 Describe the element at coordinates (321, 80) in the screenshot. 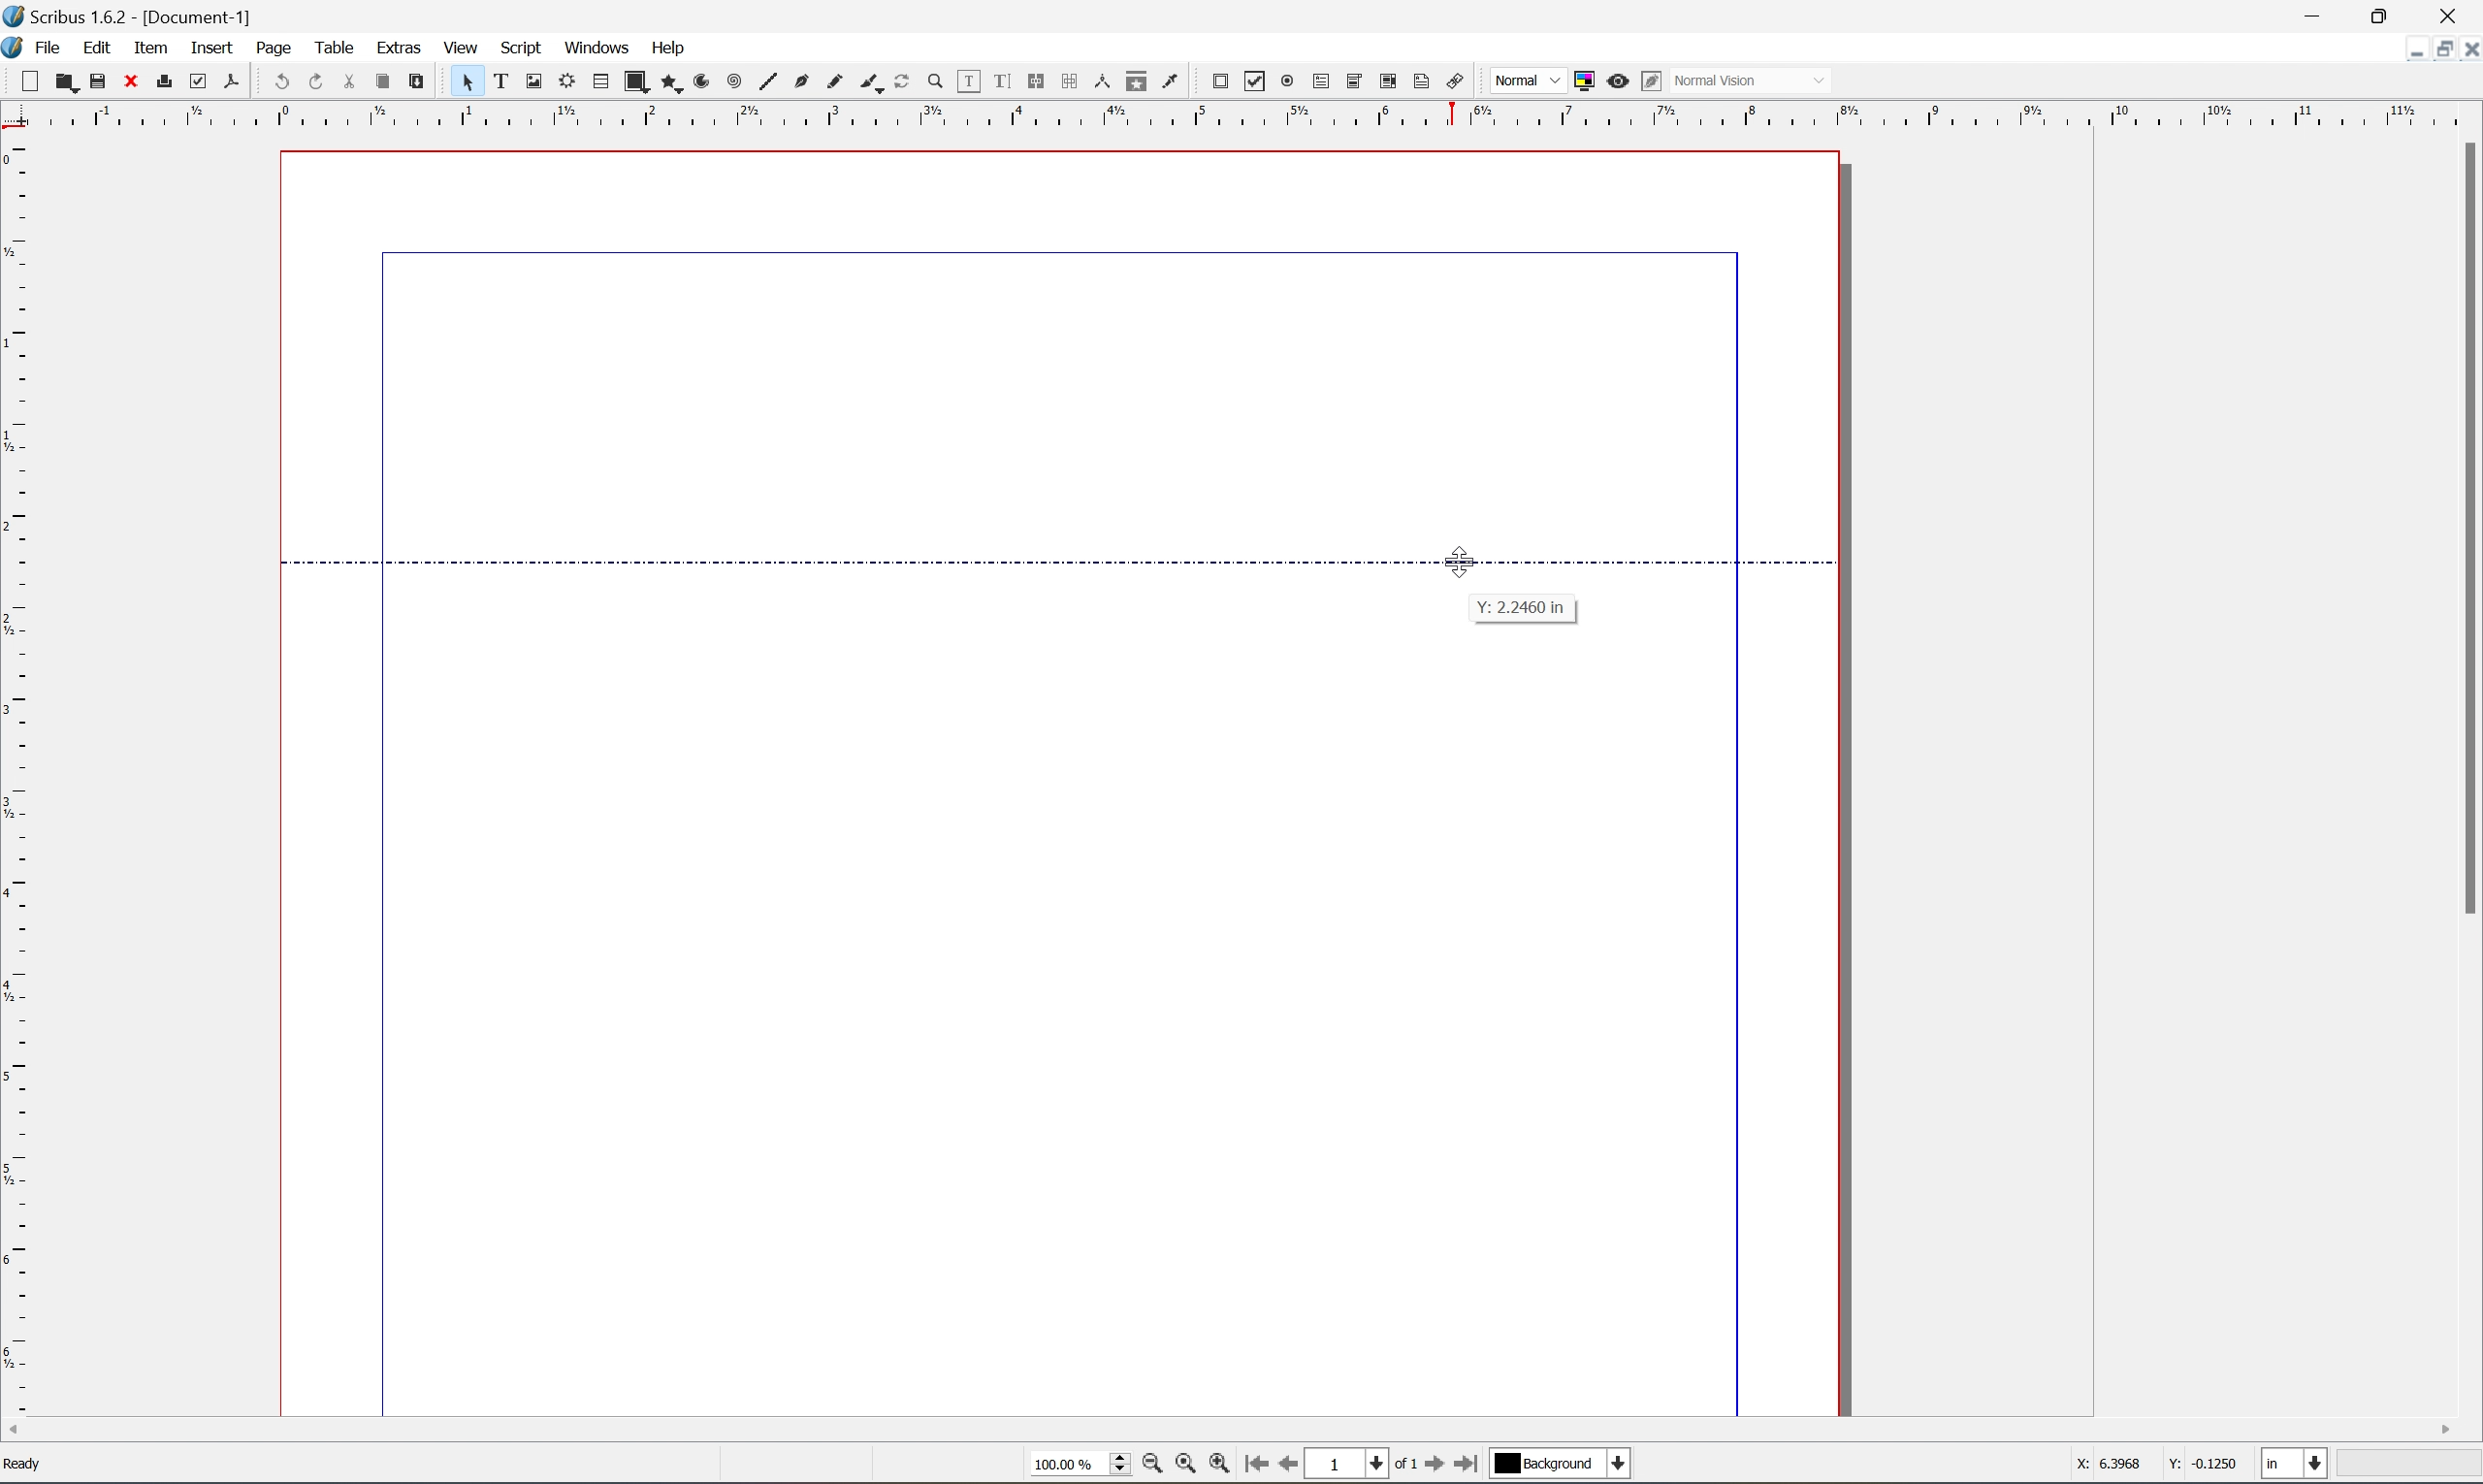

I see `redo` at that location.